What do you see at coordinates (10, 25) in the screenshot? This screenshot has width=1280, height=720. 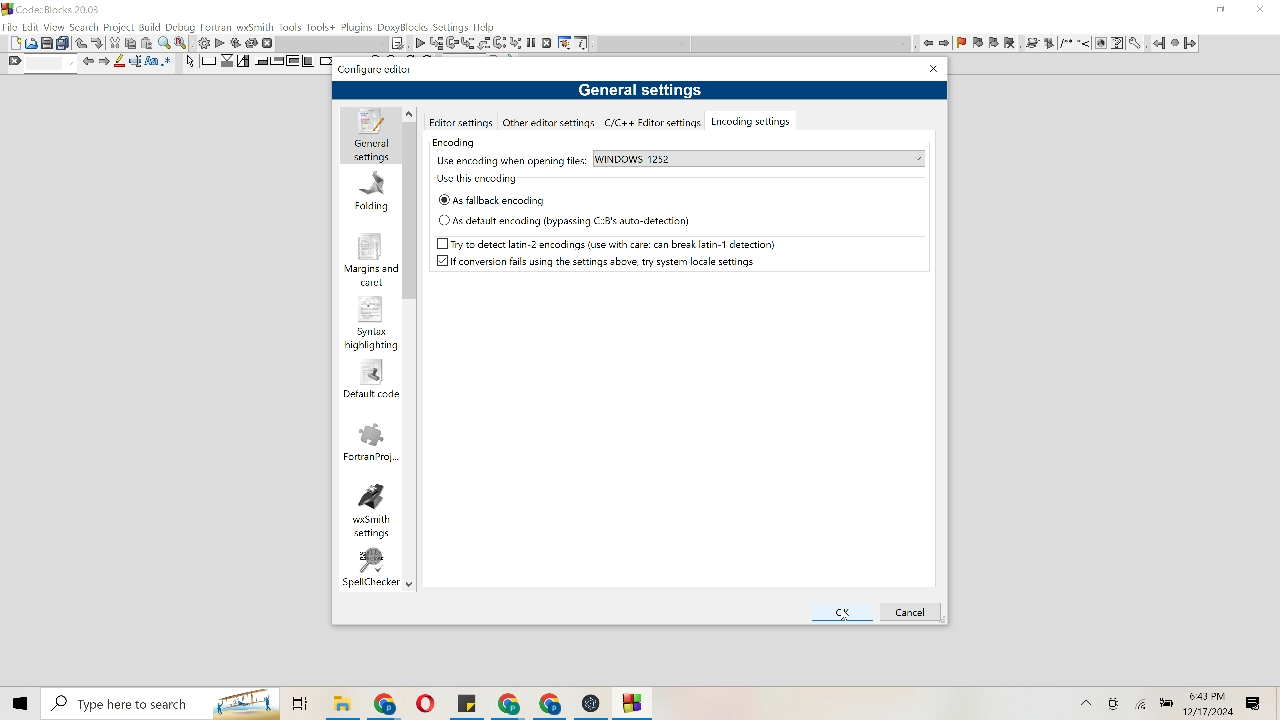 I see `File` at bounding box center [10, 25].